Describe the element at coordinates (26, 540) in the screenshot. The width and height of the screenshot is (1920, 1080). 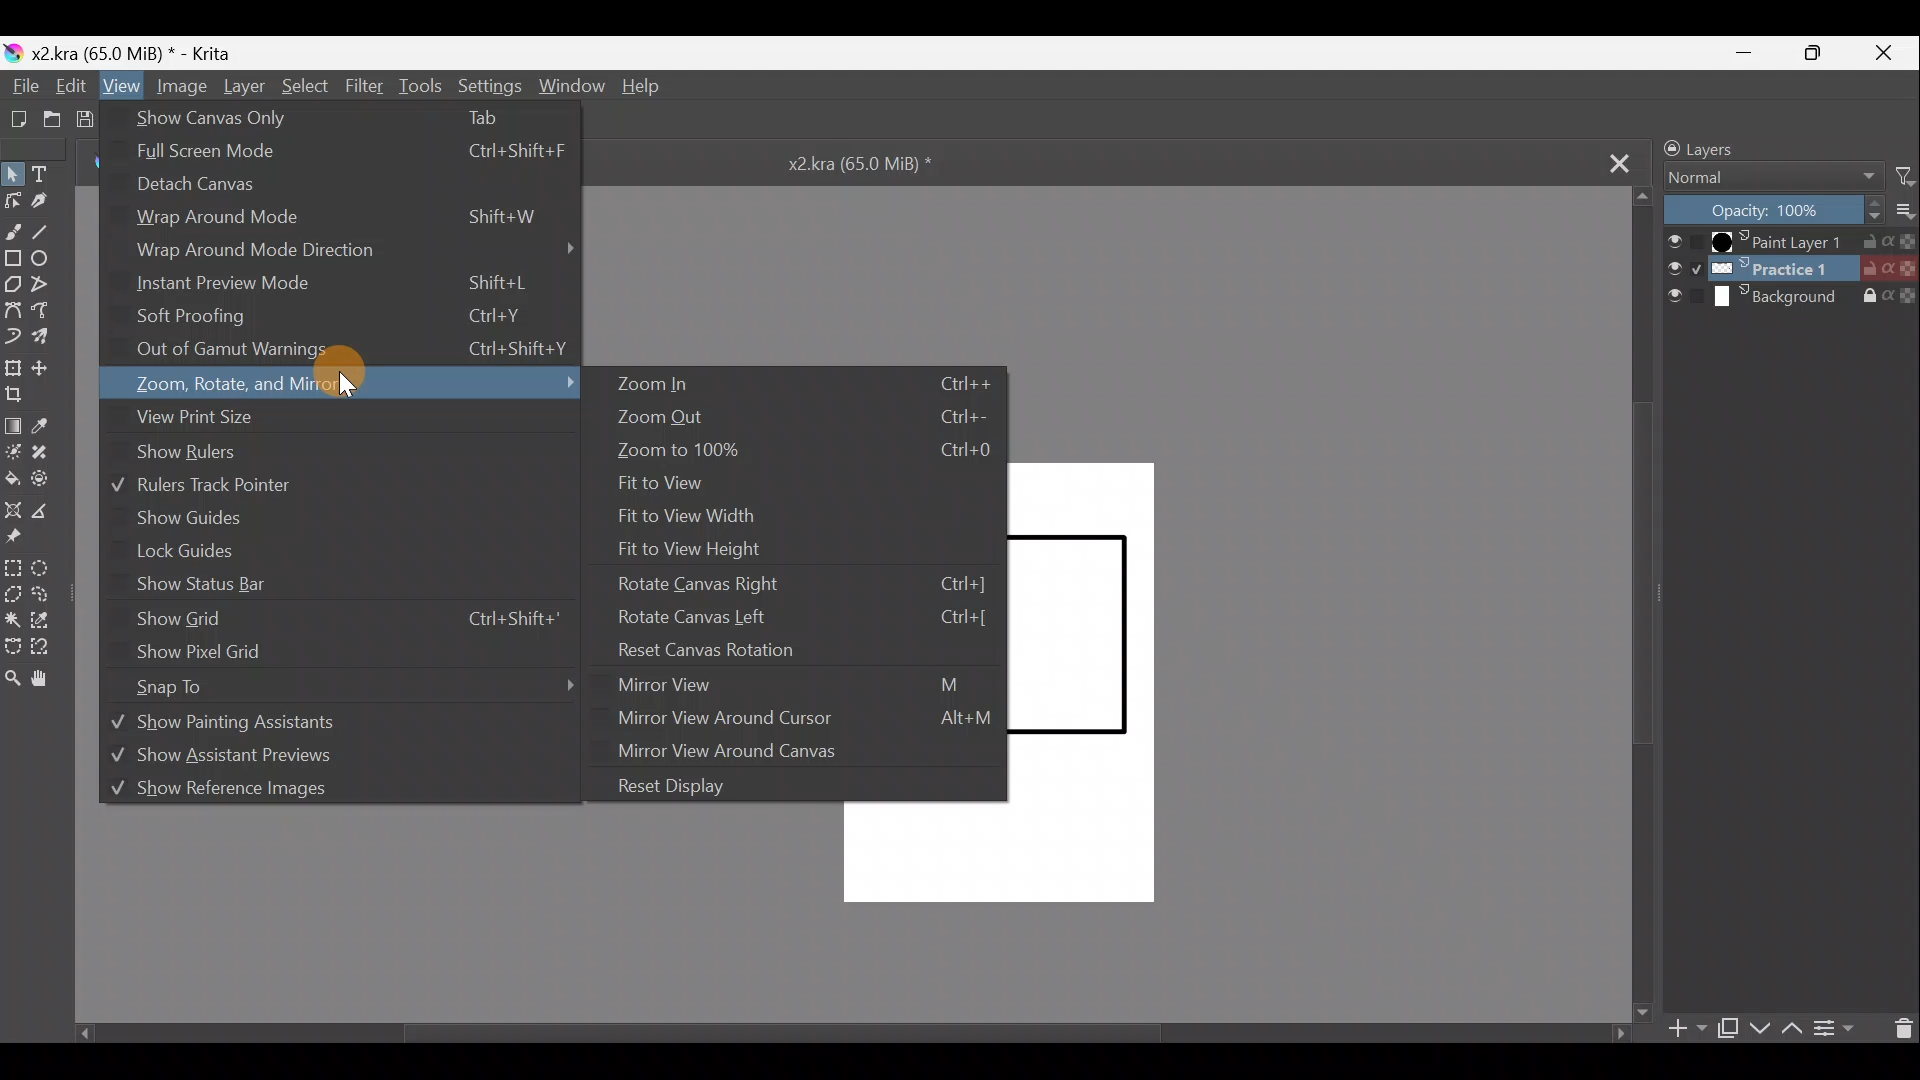
I see `Reference images tool` at that location.